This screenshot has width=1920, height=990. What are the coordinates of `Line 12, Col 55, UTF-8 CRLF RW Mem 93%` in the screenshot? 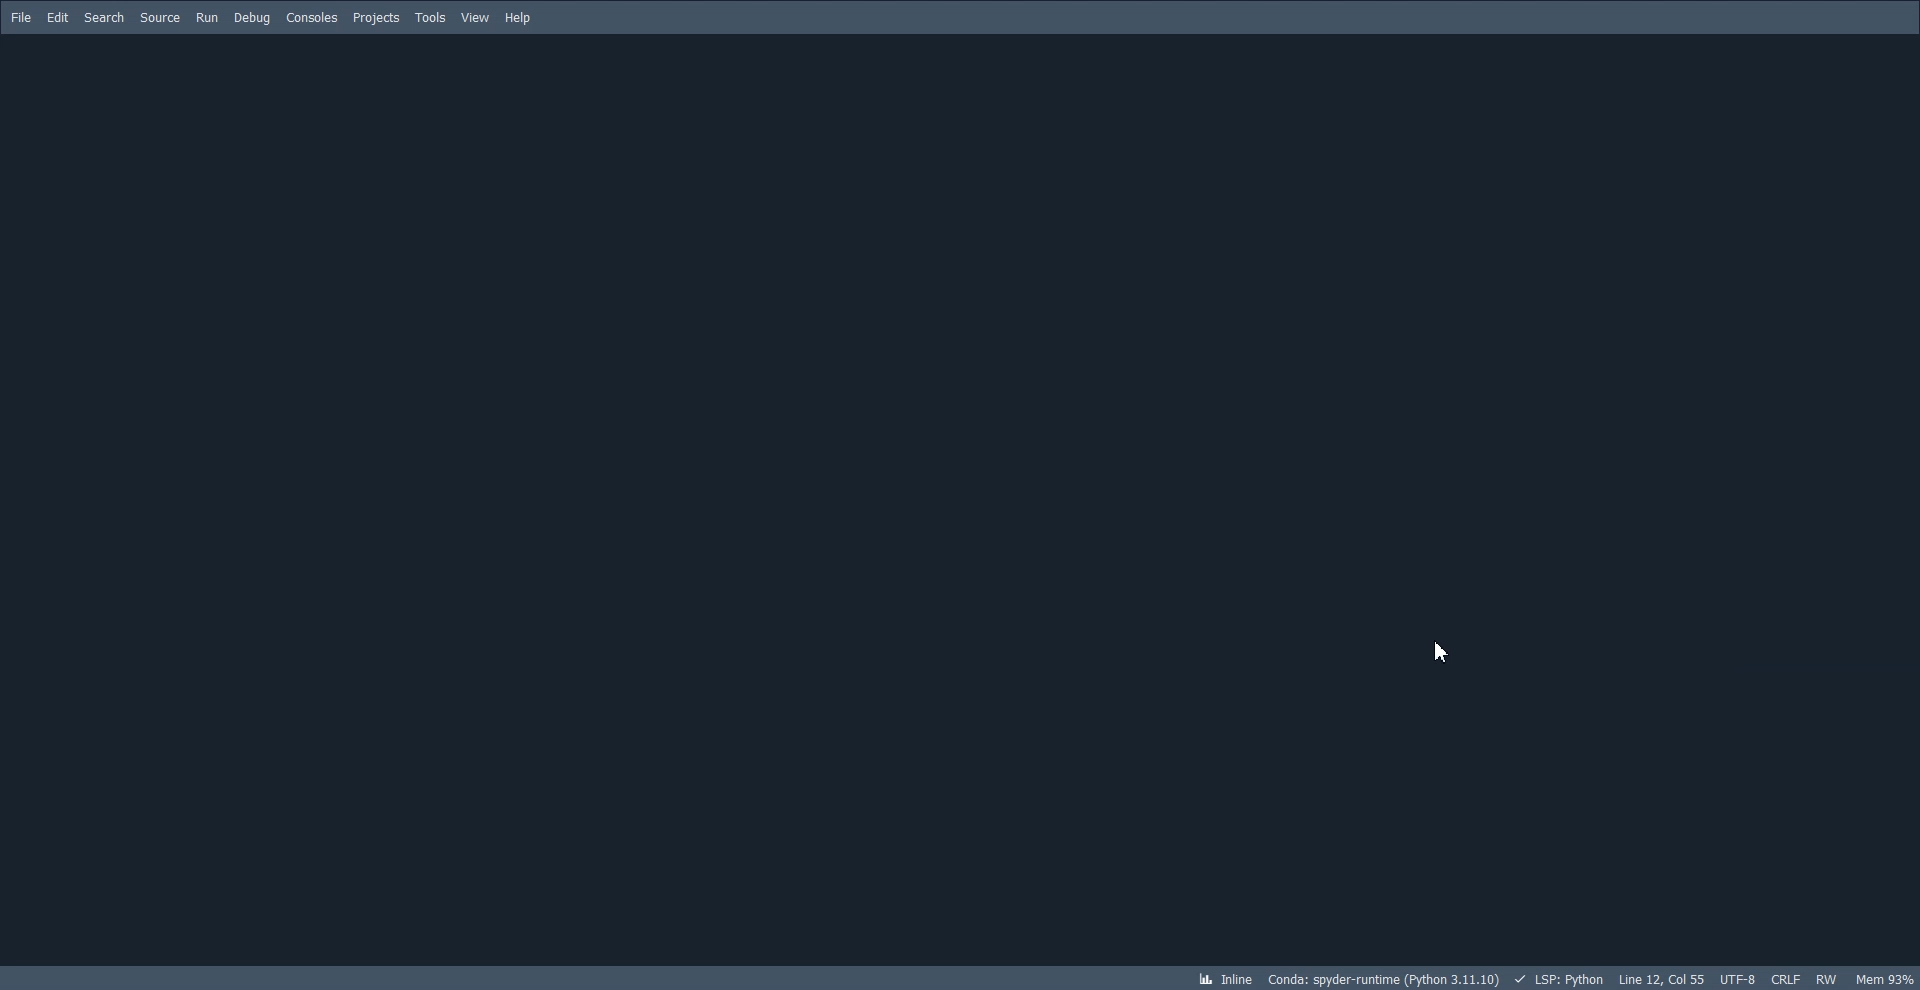 It's located at (1768, 977).